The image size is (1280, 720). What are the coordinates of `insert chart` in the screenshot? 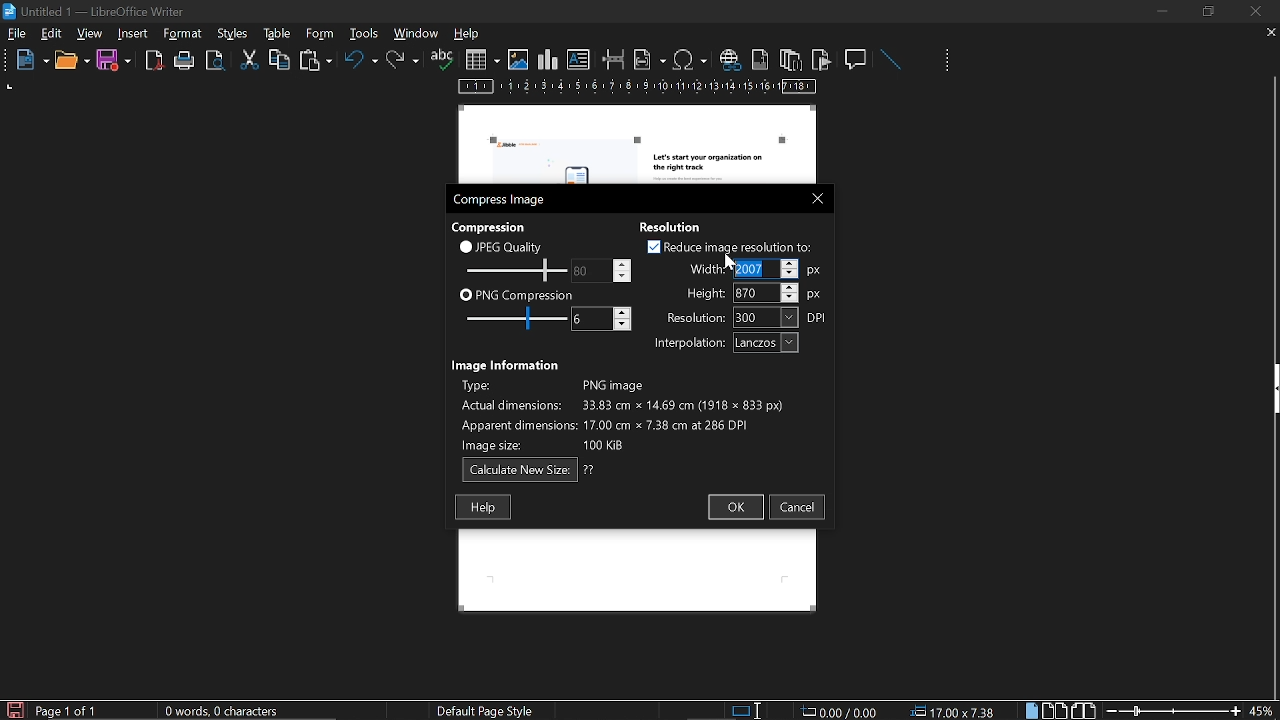 It's located at (548, 60).